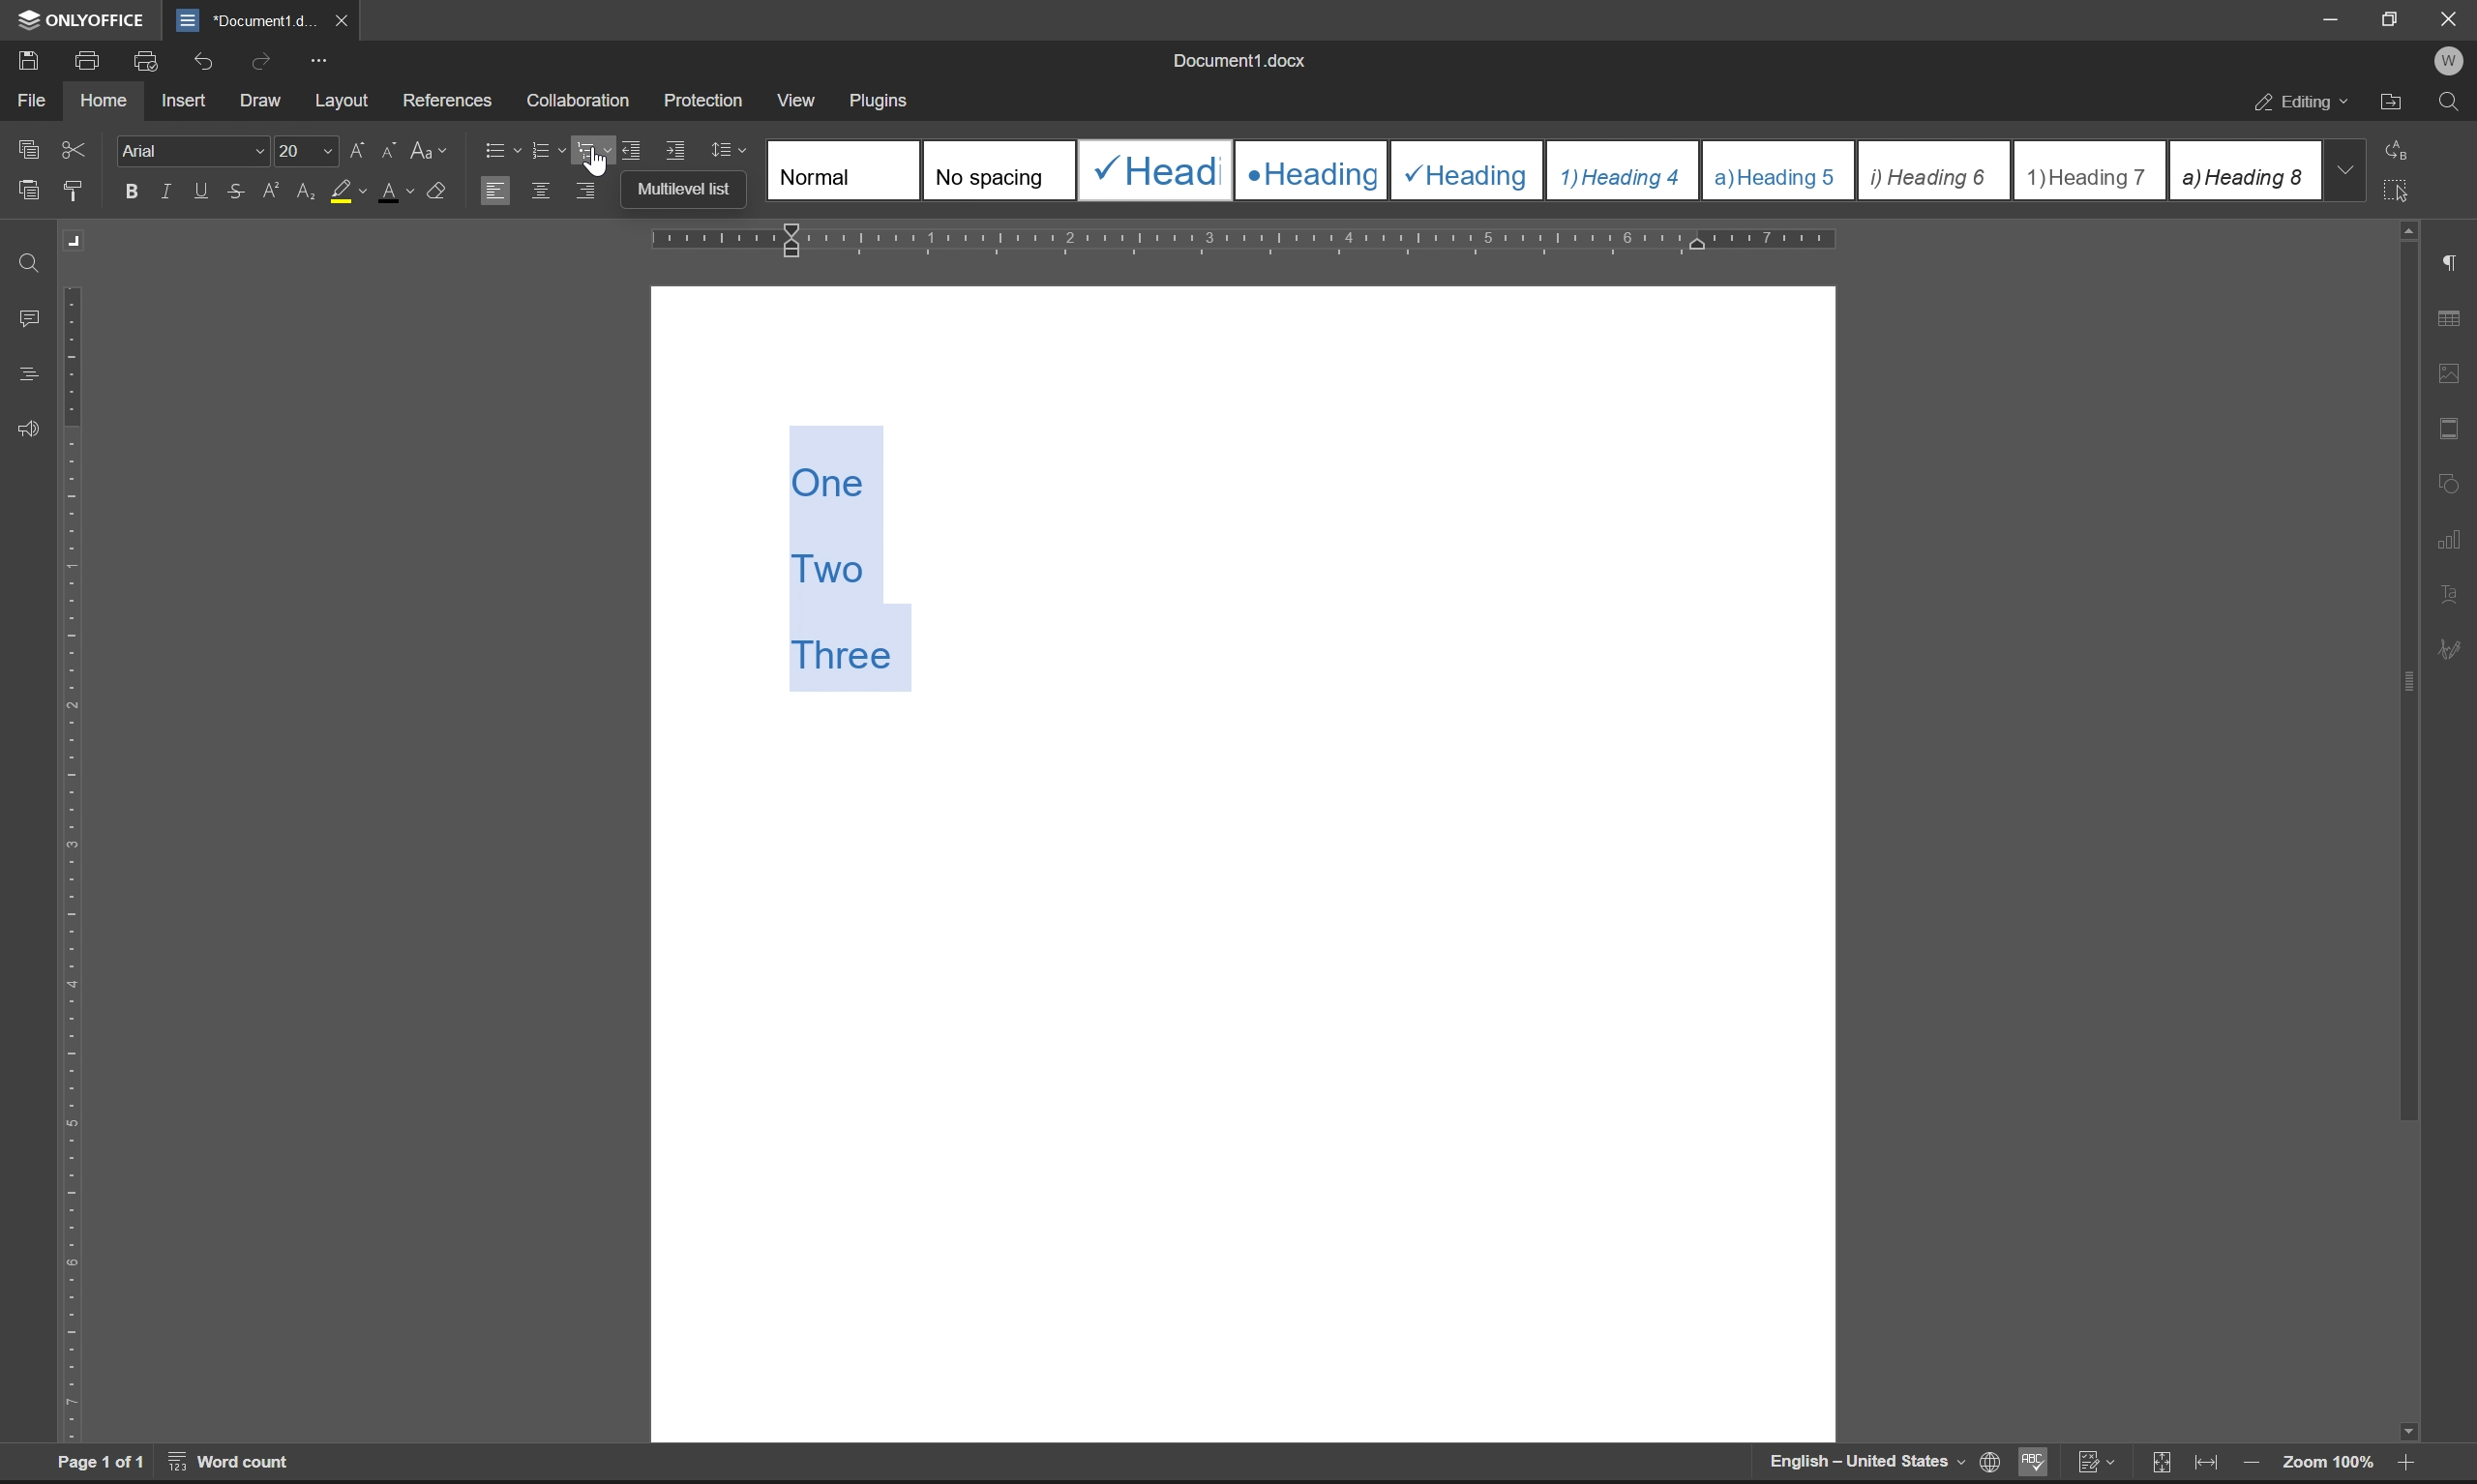 The image size is (2477, 1484). What do you see at coordinates (677, 151) in the screenshot?
I see `increase indent` at bounding box center [677, 151].